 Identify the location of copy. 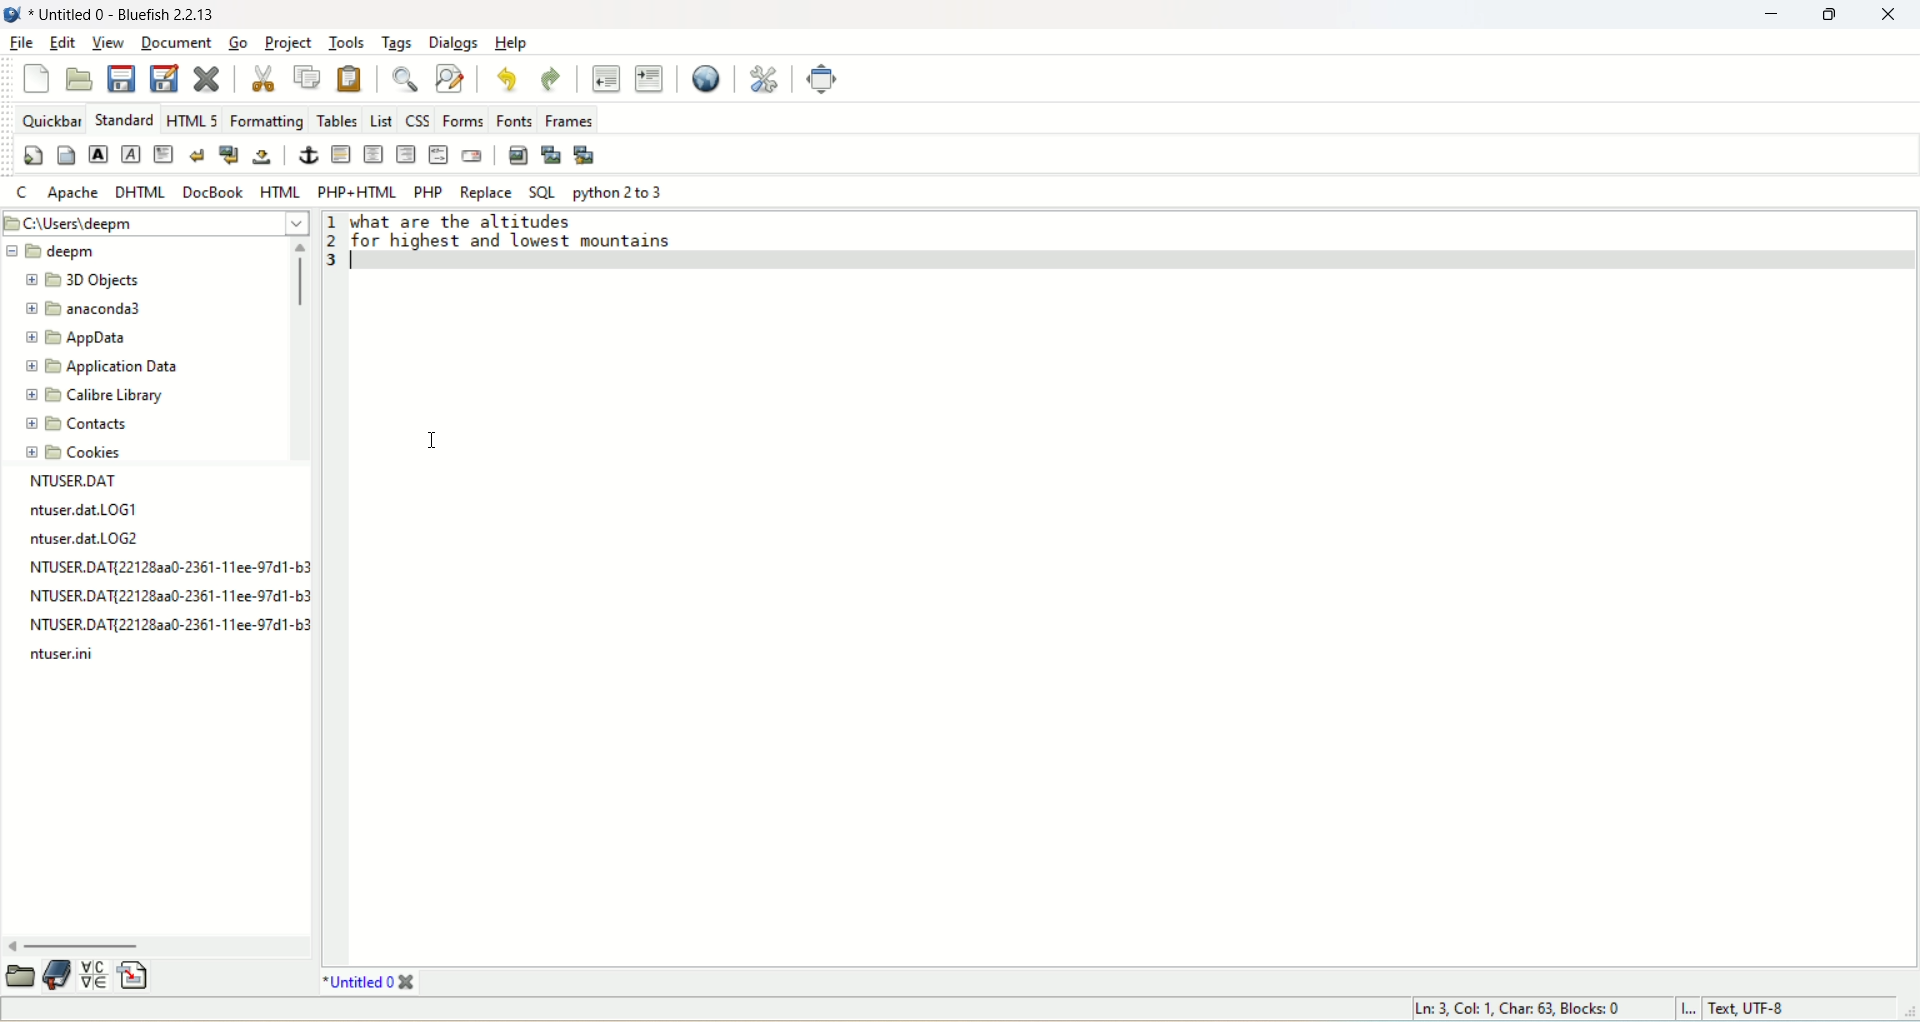
(306, 77).